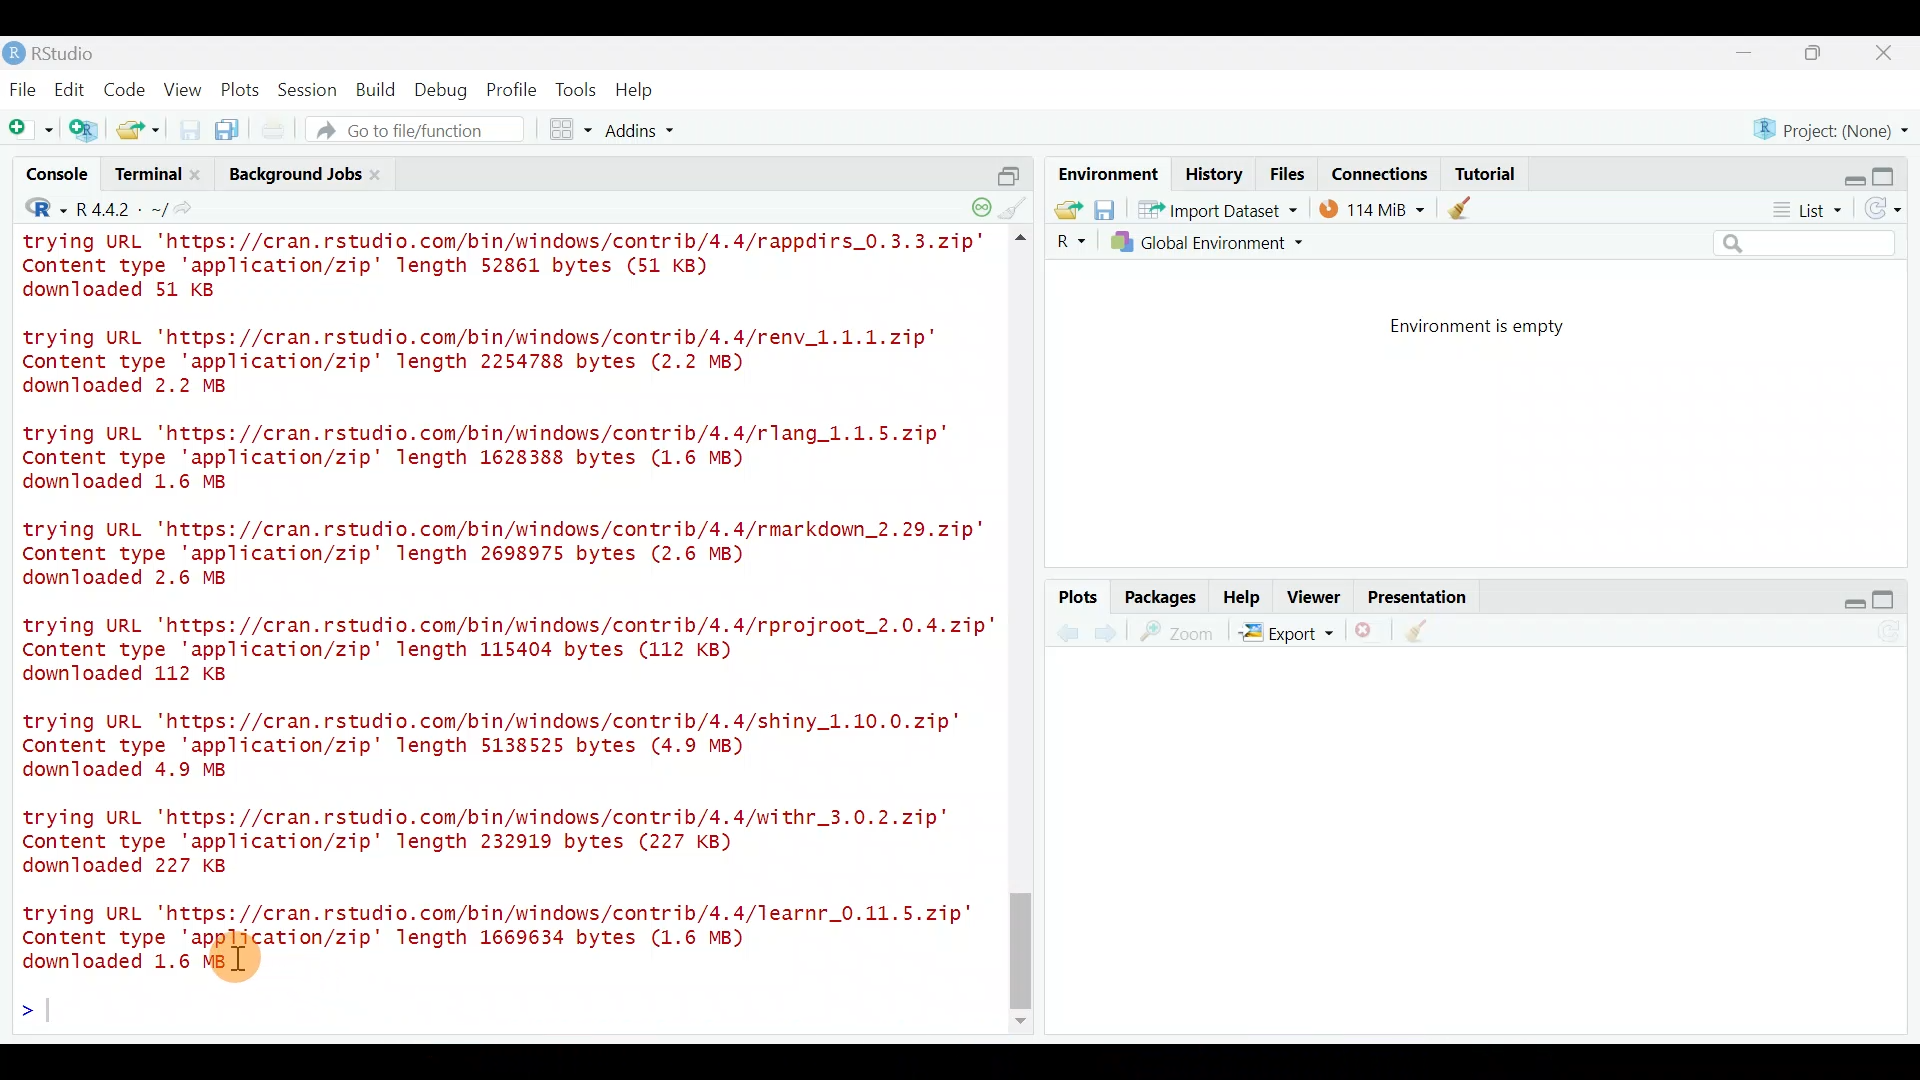 The image size is (1920, 1080). What do you see at coordinates (1367, 635) in the screenshot?
I see `remove the current plot` at bounding box center [1367, 635].